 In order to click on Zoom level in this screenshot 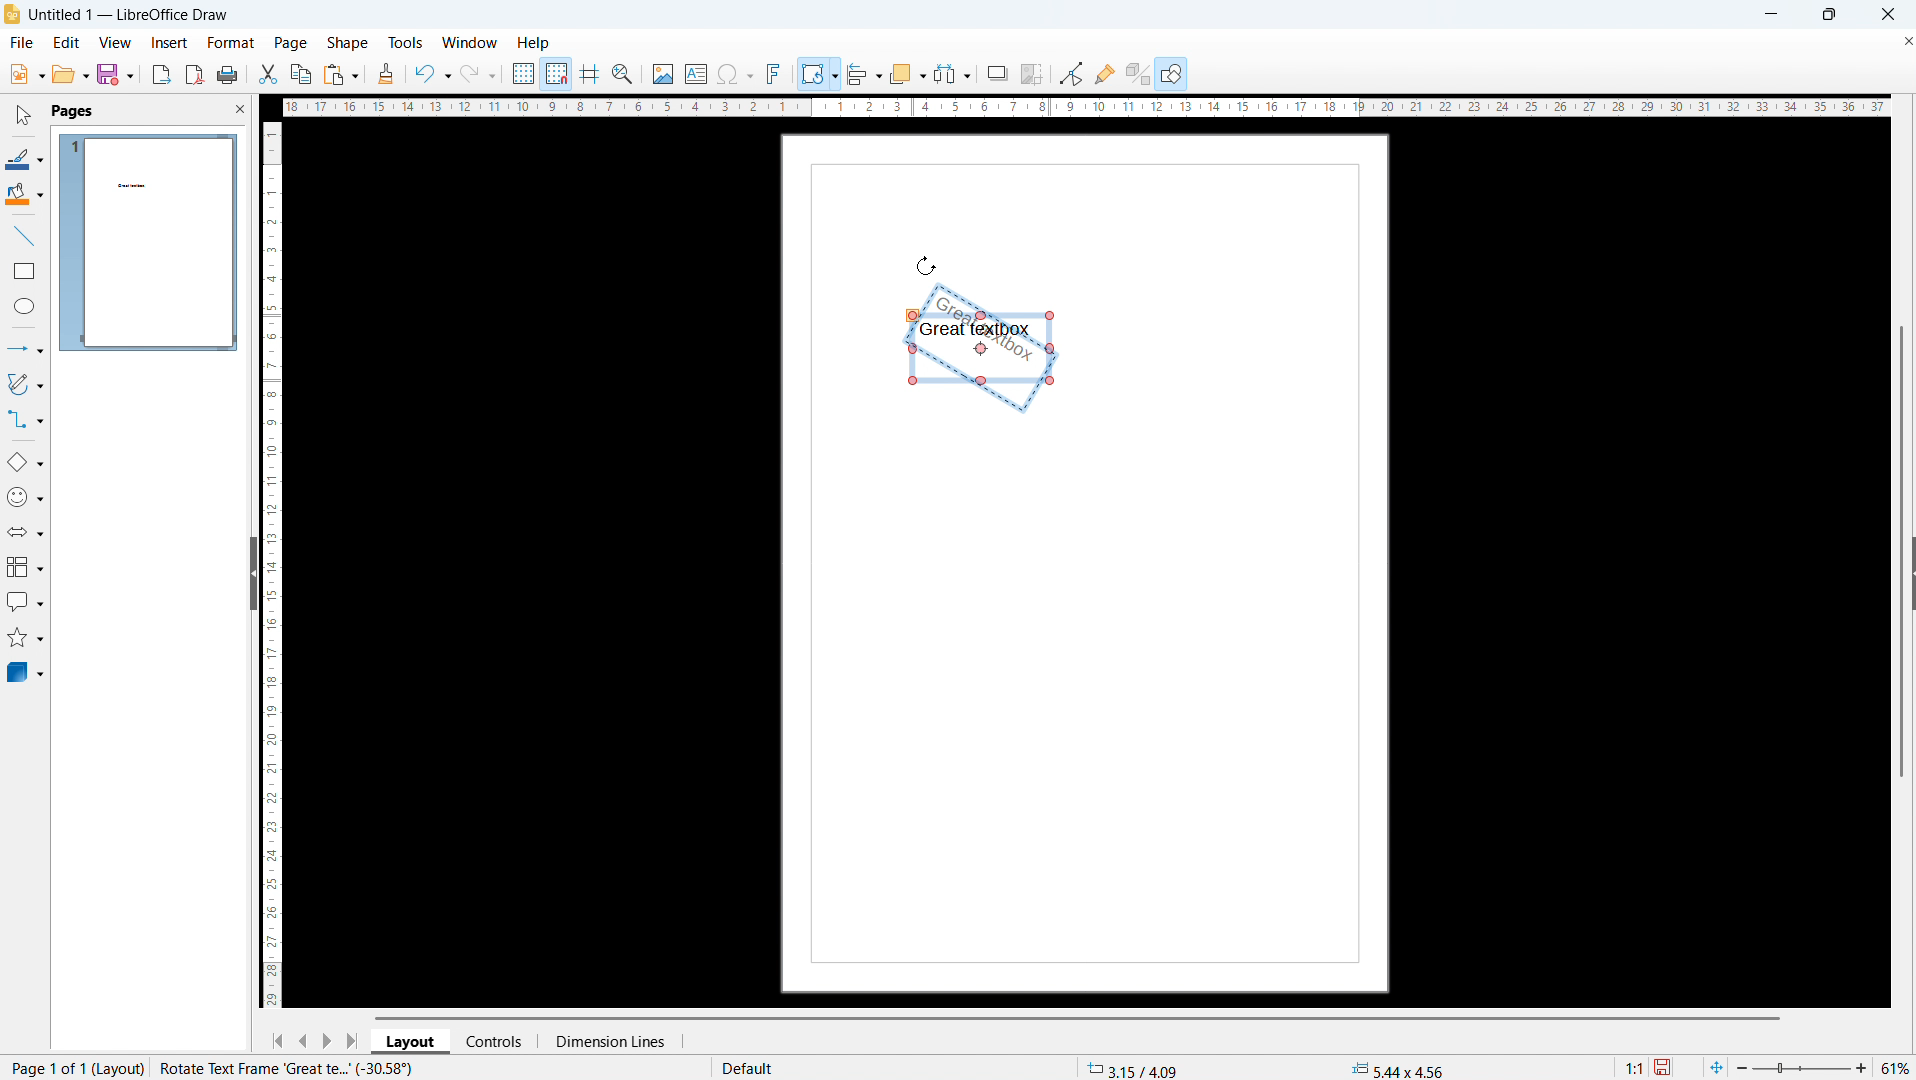, I will do `click(1897, 1069)`.